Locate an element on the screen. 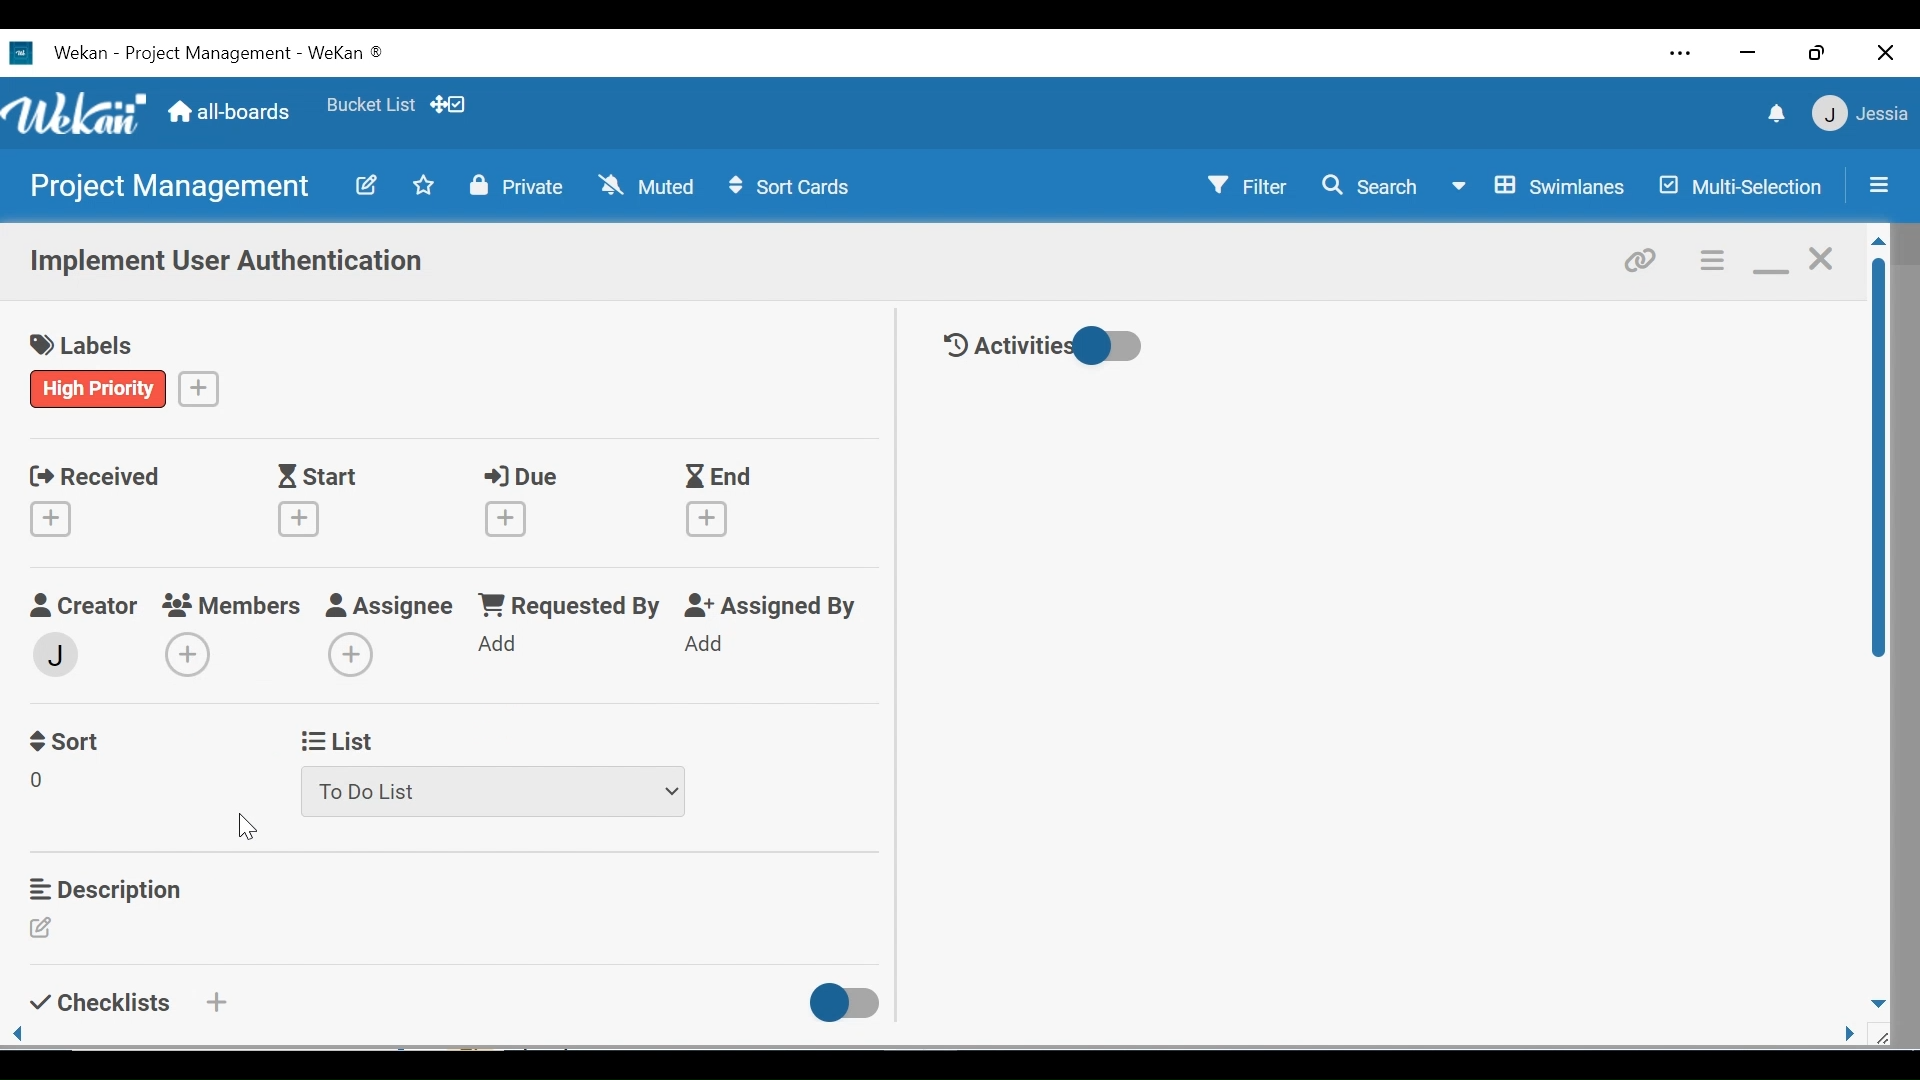 This screenshot has height=1080, width=1920. Restore is located at coordinates (1814, 54).